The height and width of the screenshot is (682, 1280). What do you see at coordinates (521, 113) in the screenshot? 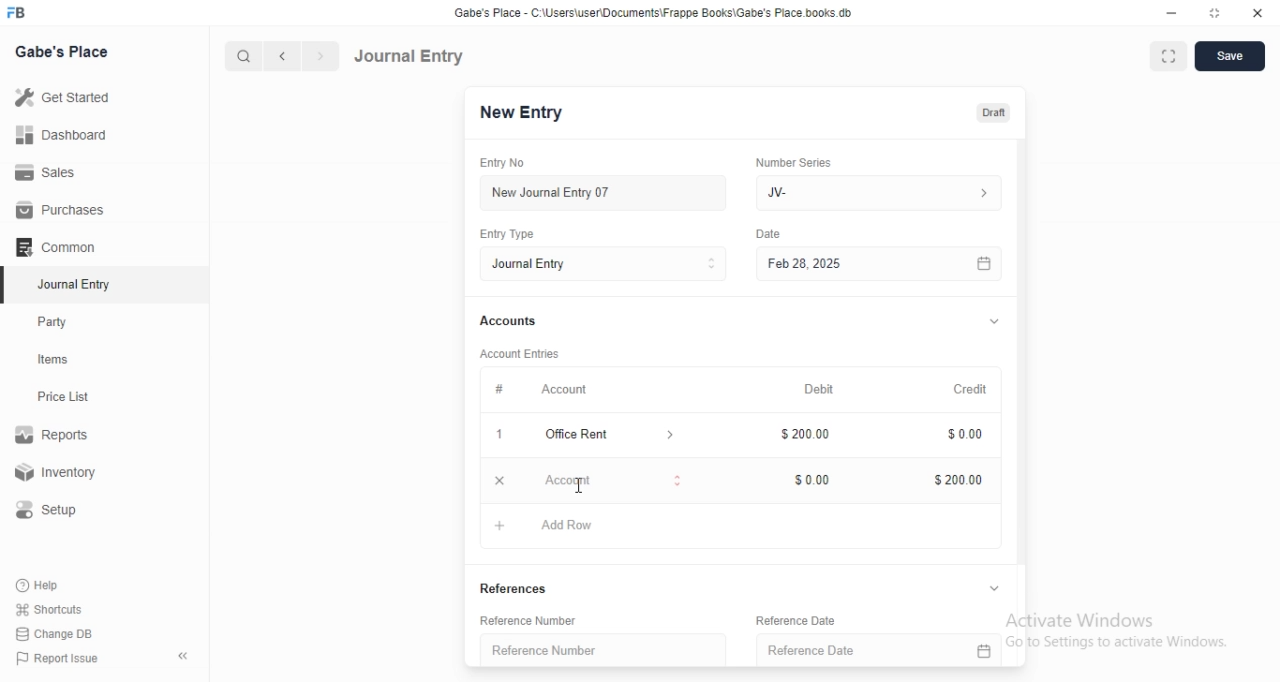
I see `New Entry` at bounding box center [521, 113].